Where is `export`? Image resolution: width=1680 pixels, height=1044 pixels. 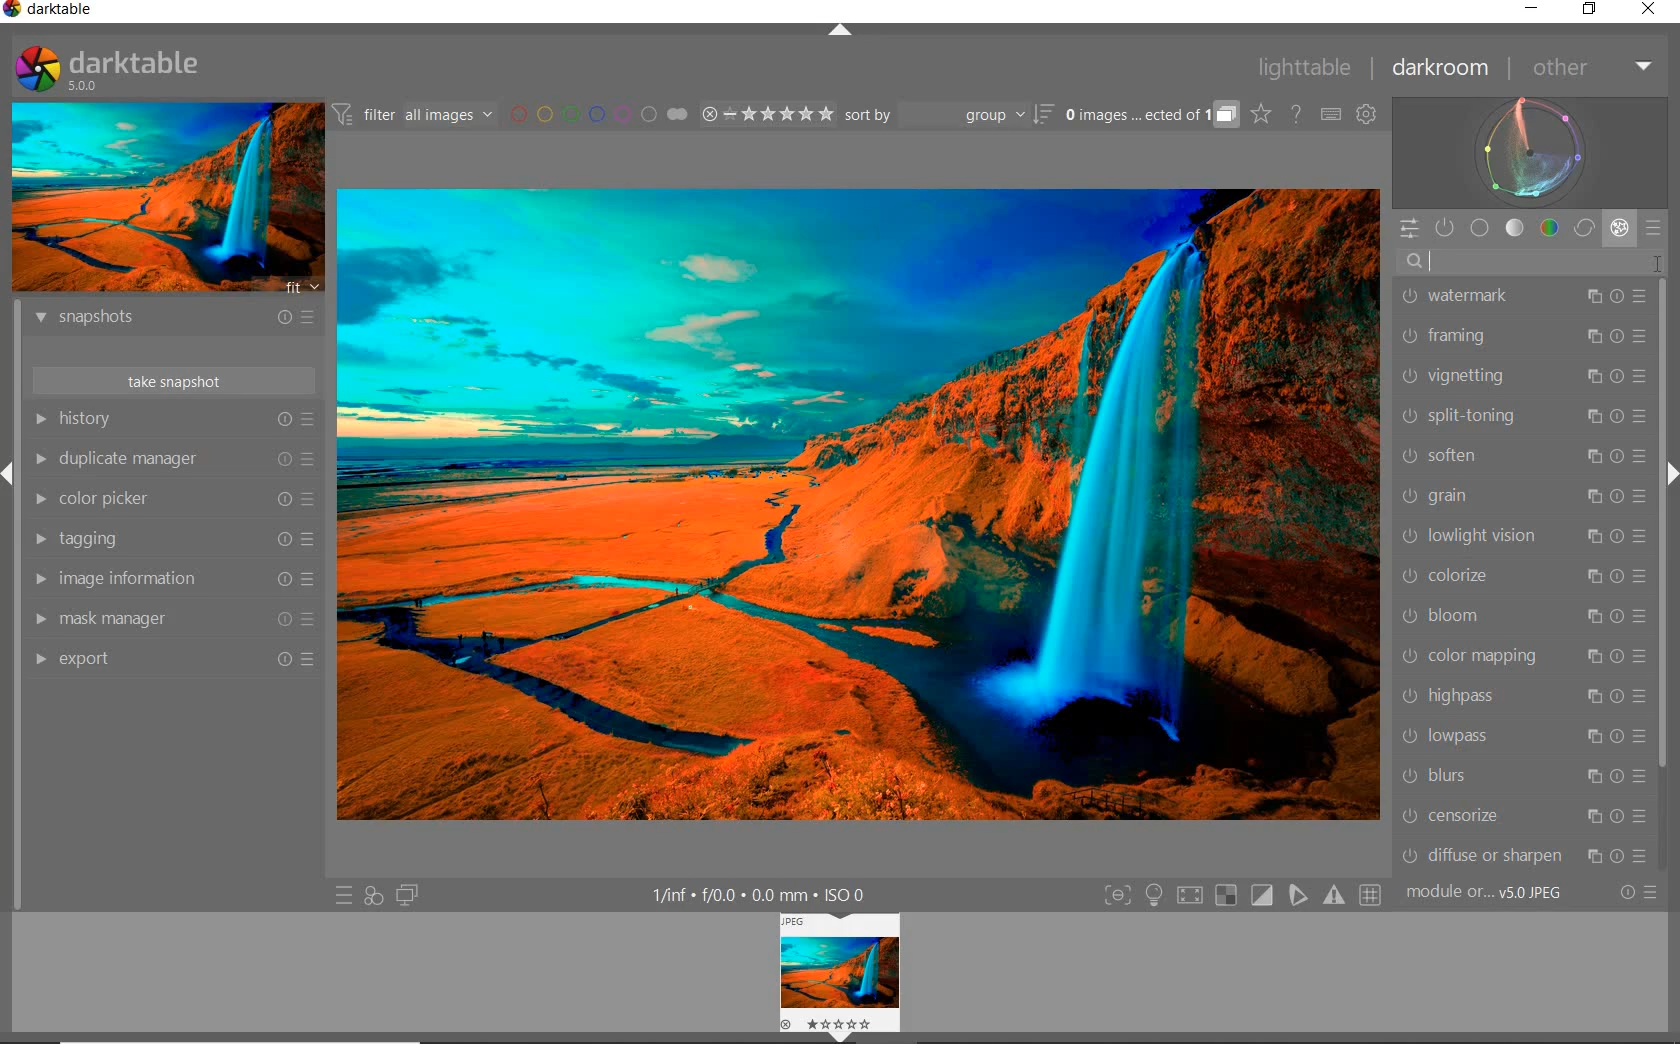
export is located at coordinates (176, 661).